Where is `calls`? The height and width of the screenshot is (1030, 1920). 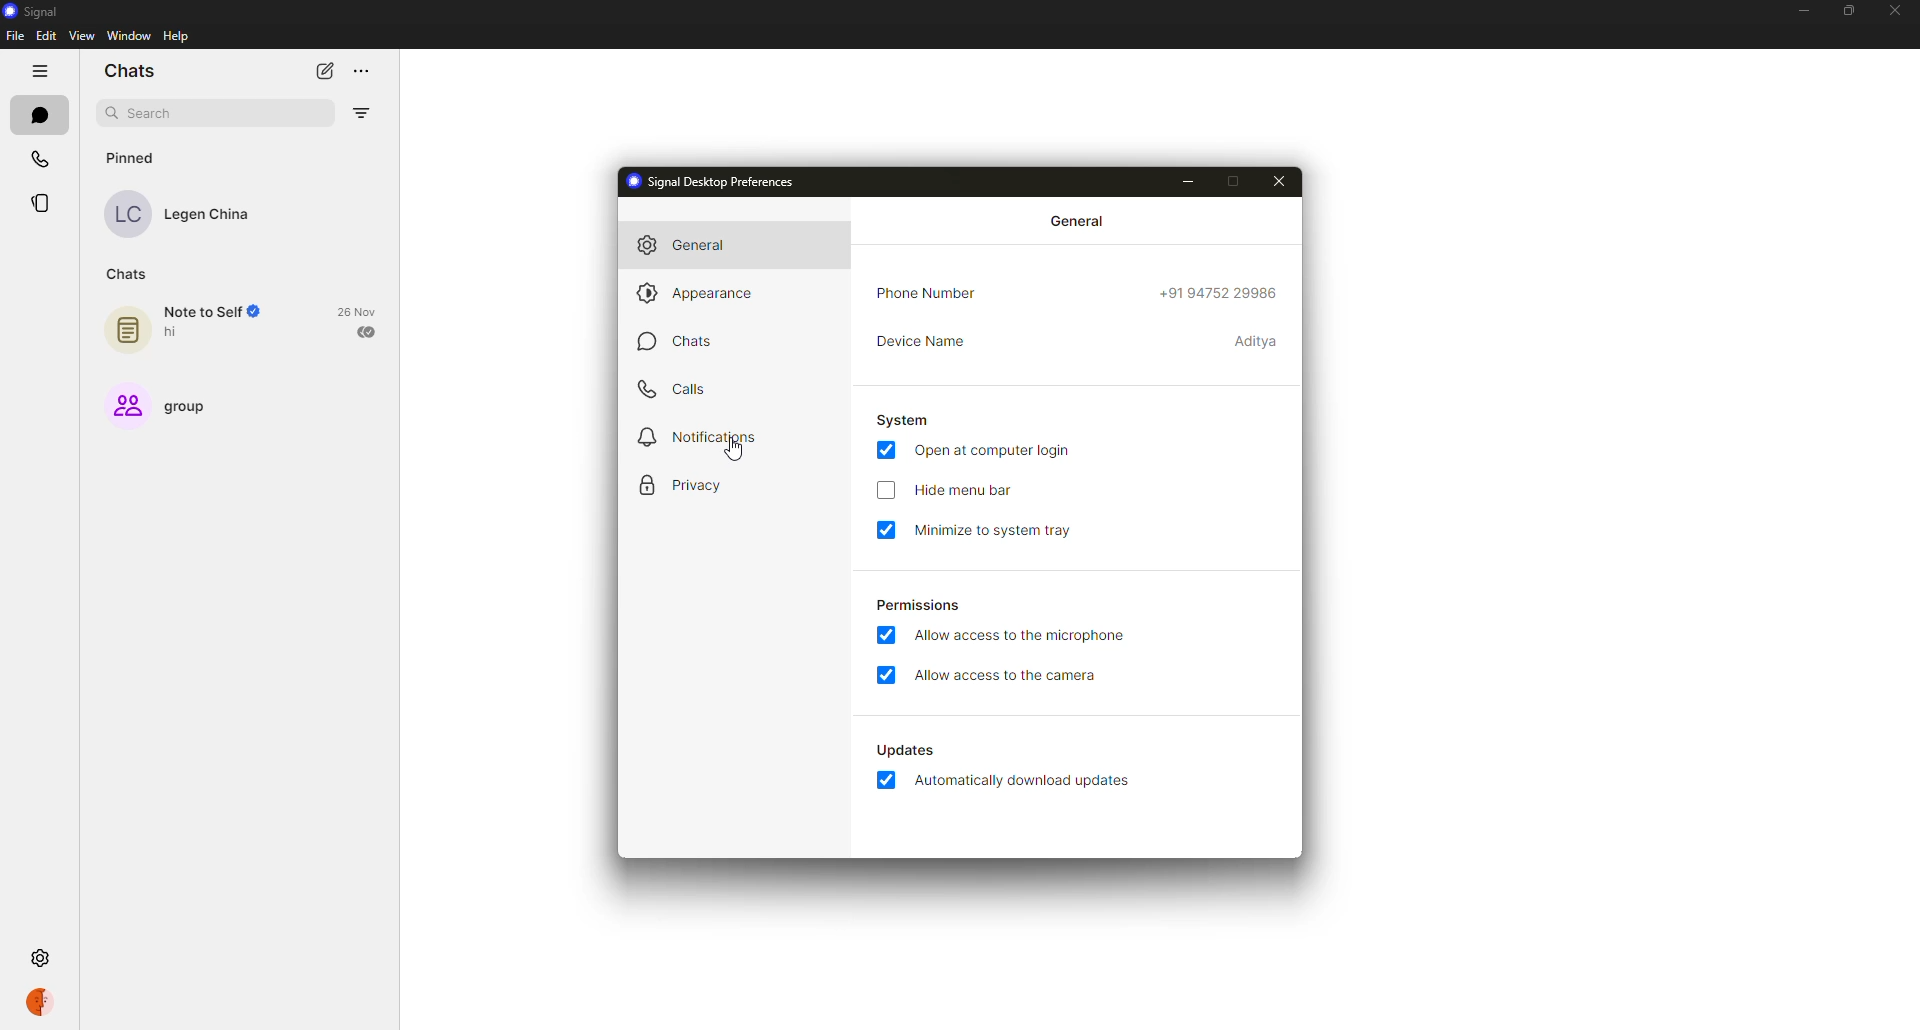 calls is located at coordinates (675, 386).